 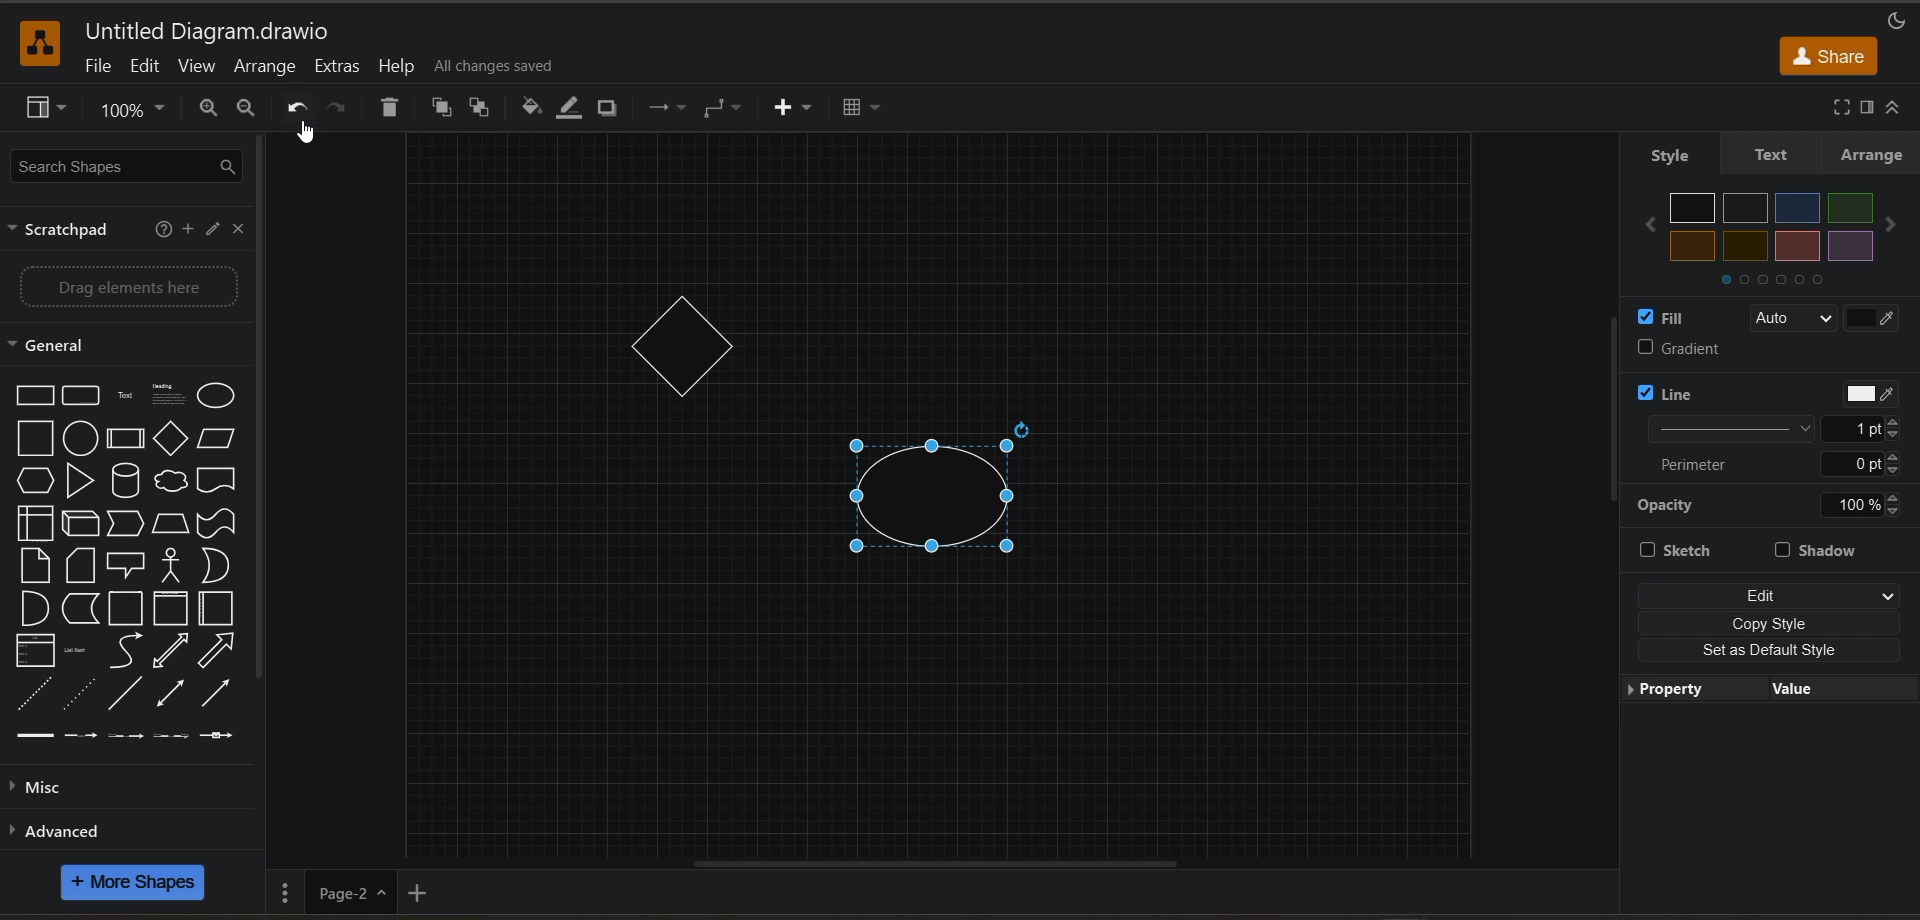 I want to click on List Item, so click(x=74, y=652).